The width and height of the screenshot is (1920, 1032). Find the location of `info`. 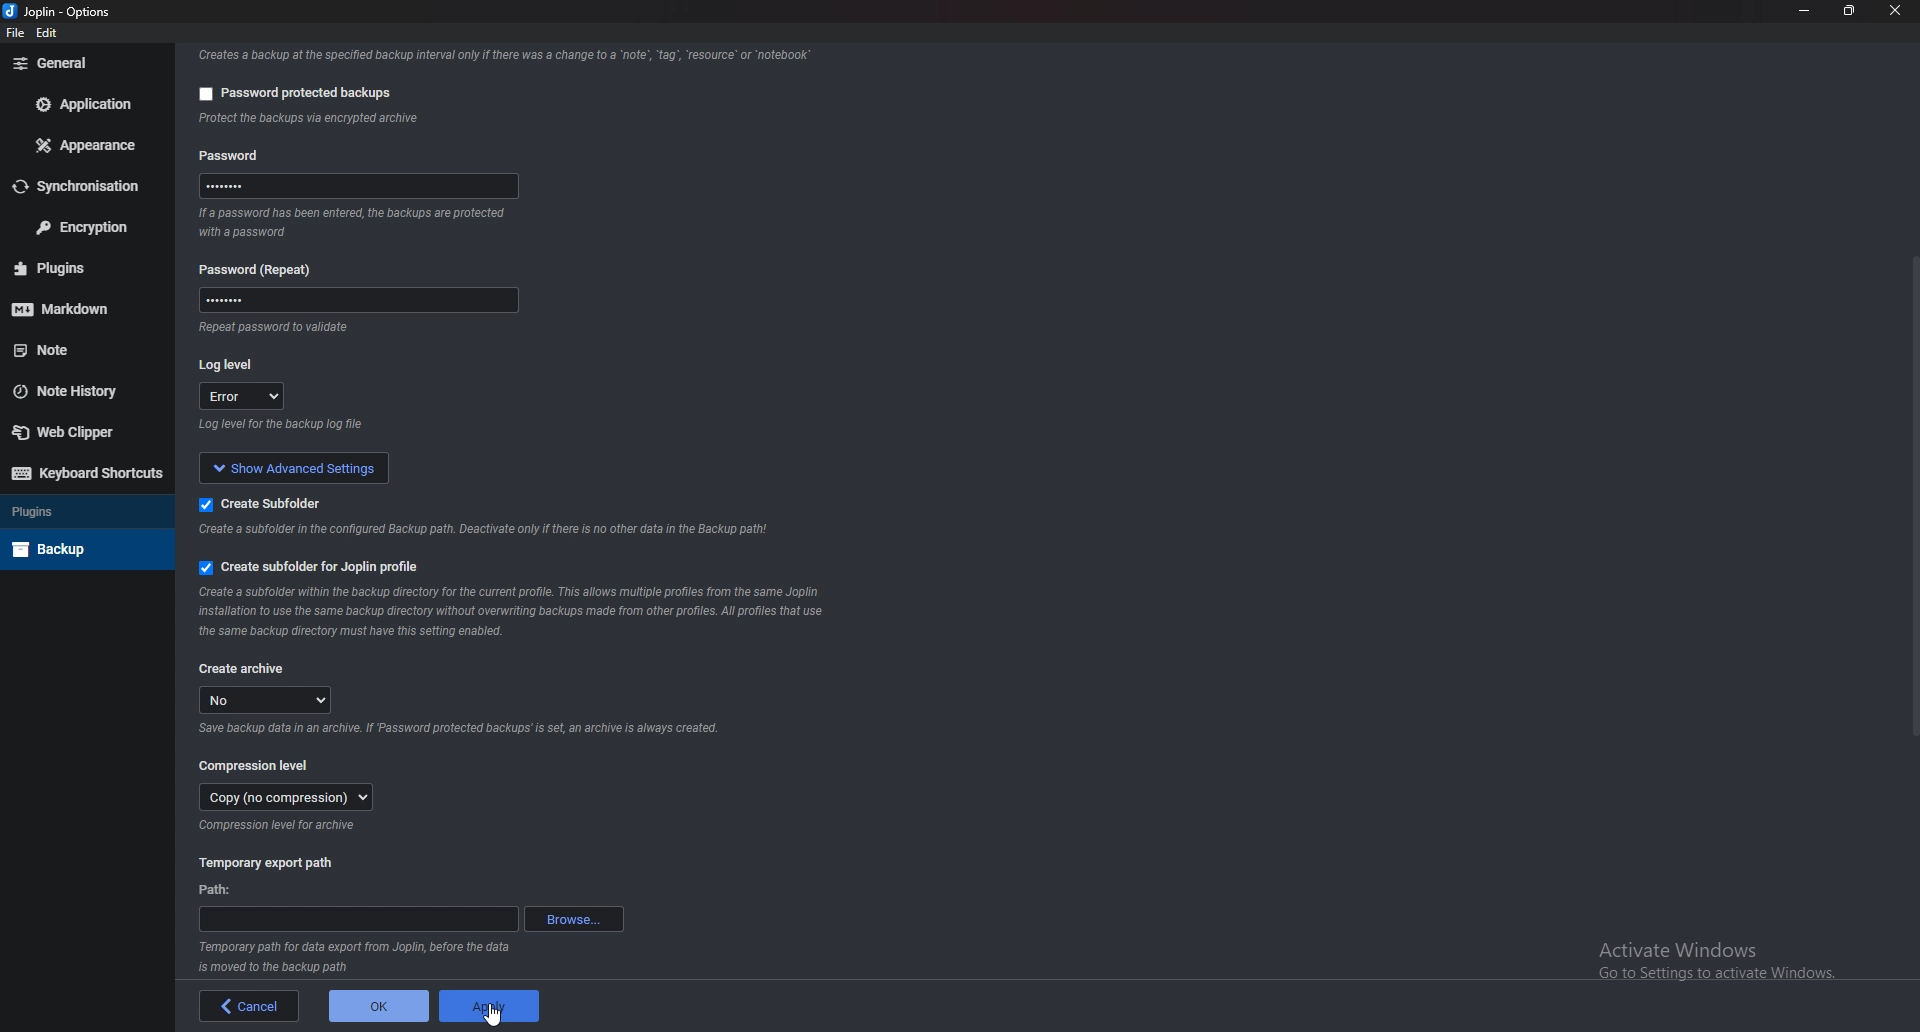

info is located at coordinates (500, 54).